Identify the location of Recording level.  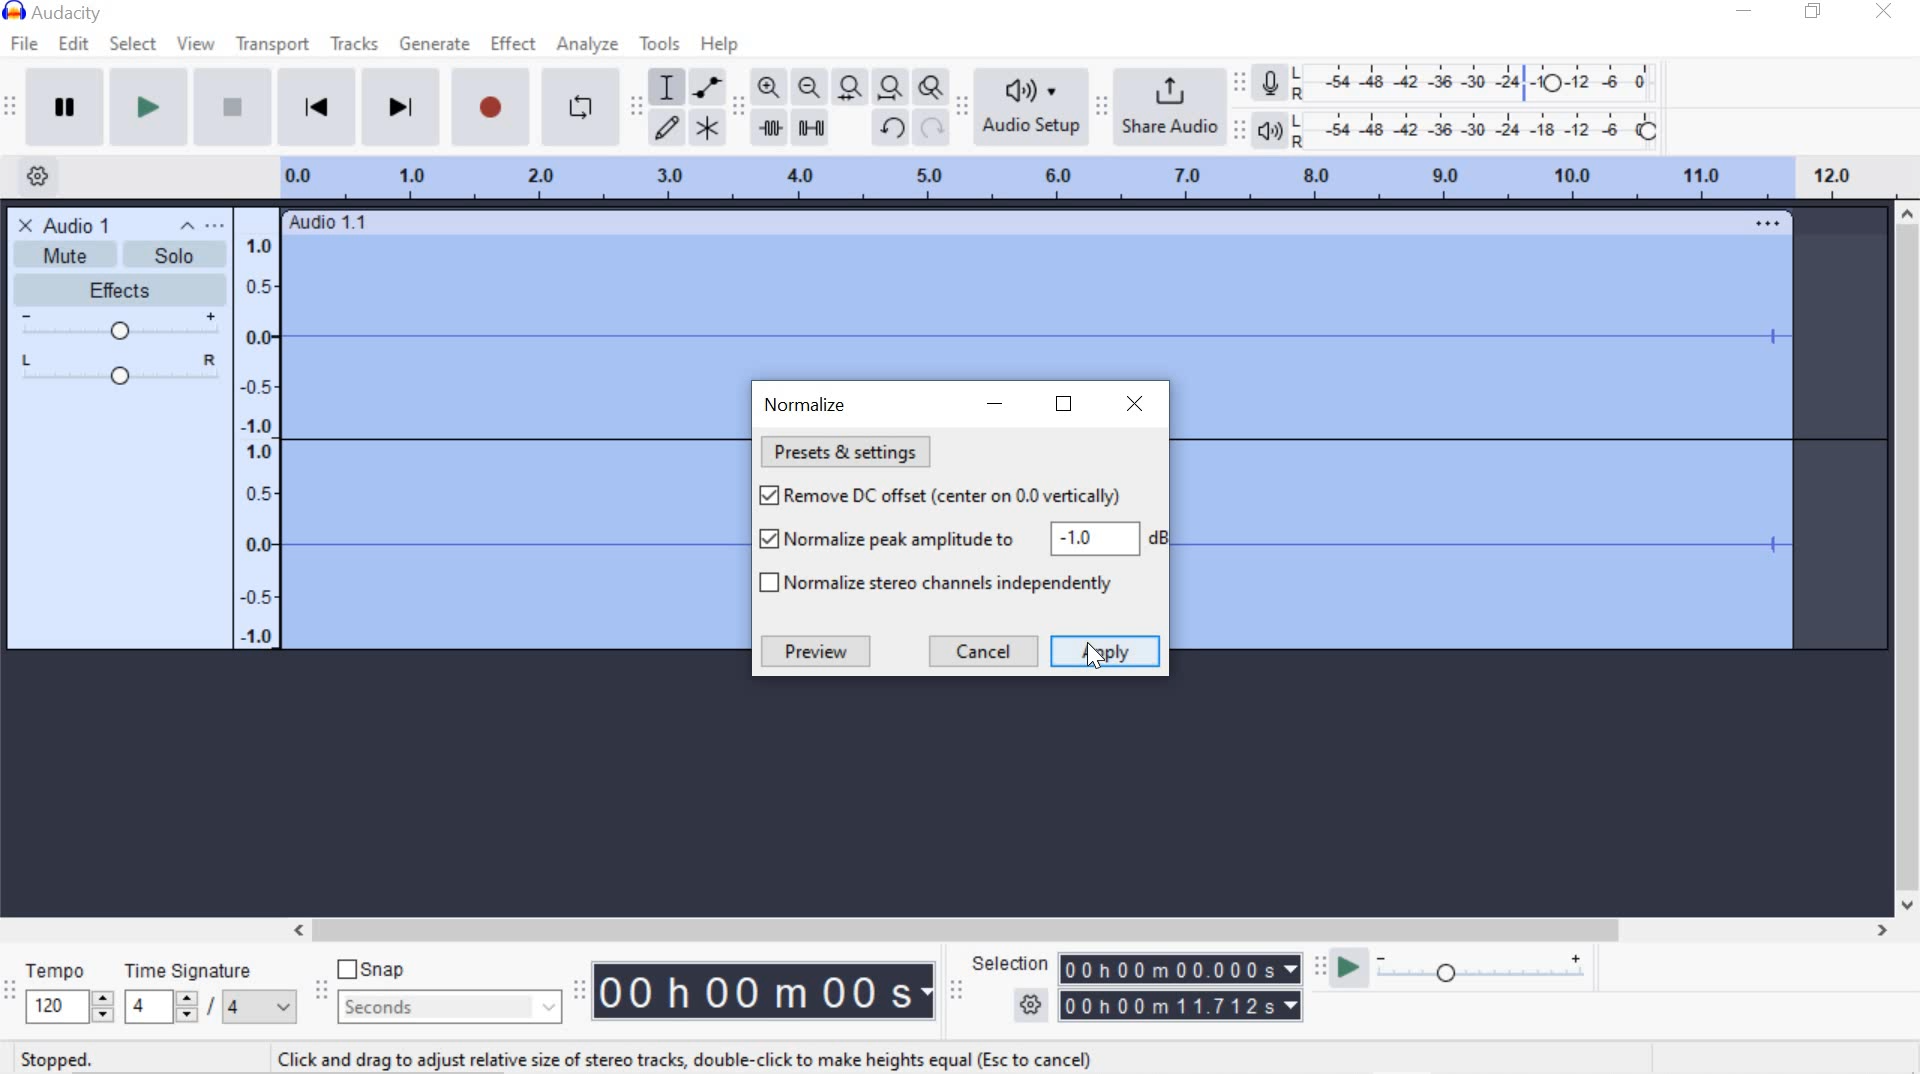
(1483, 78).